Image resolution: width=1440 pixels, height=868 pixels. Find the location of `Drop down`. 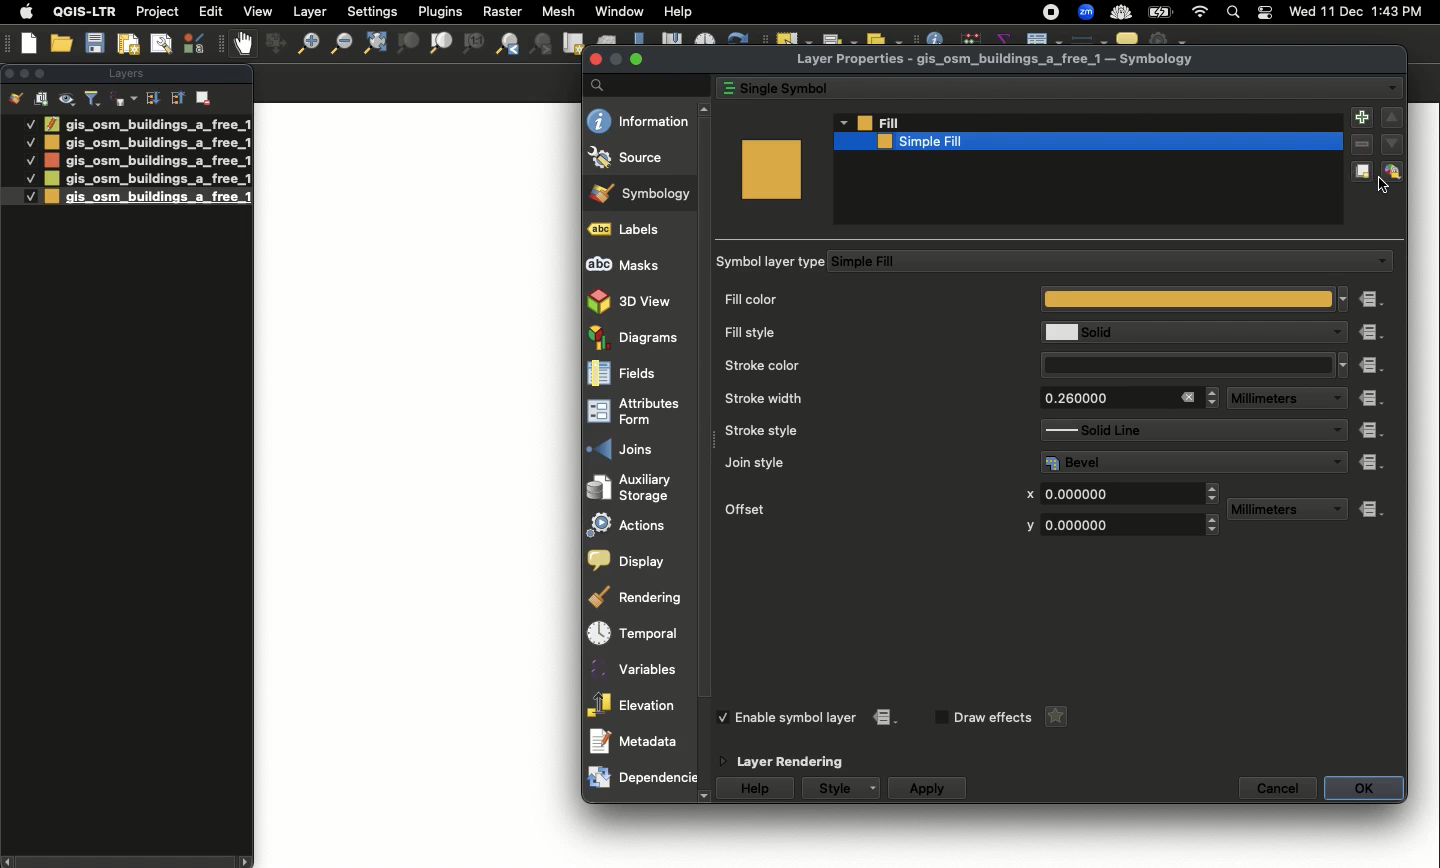

Drop down is located at coordinates (1334, 510).